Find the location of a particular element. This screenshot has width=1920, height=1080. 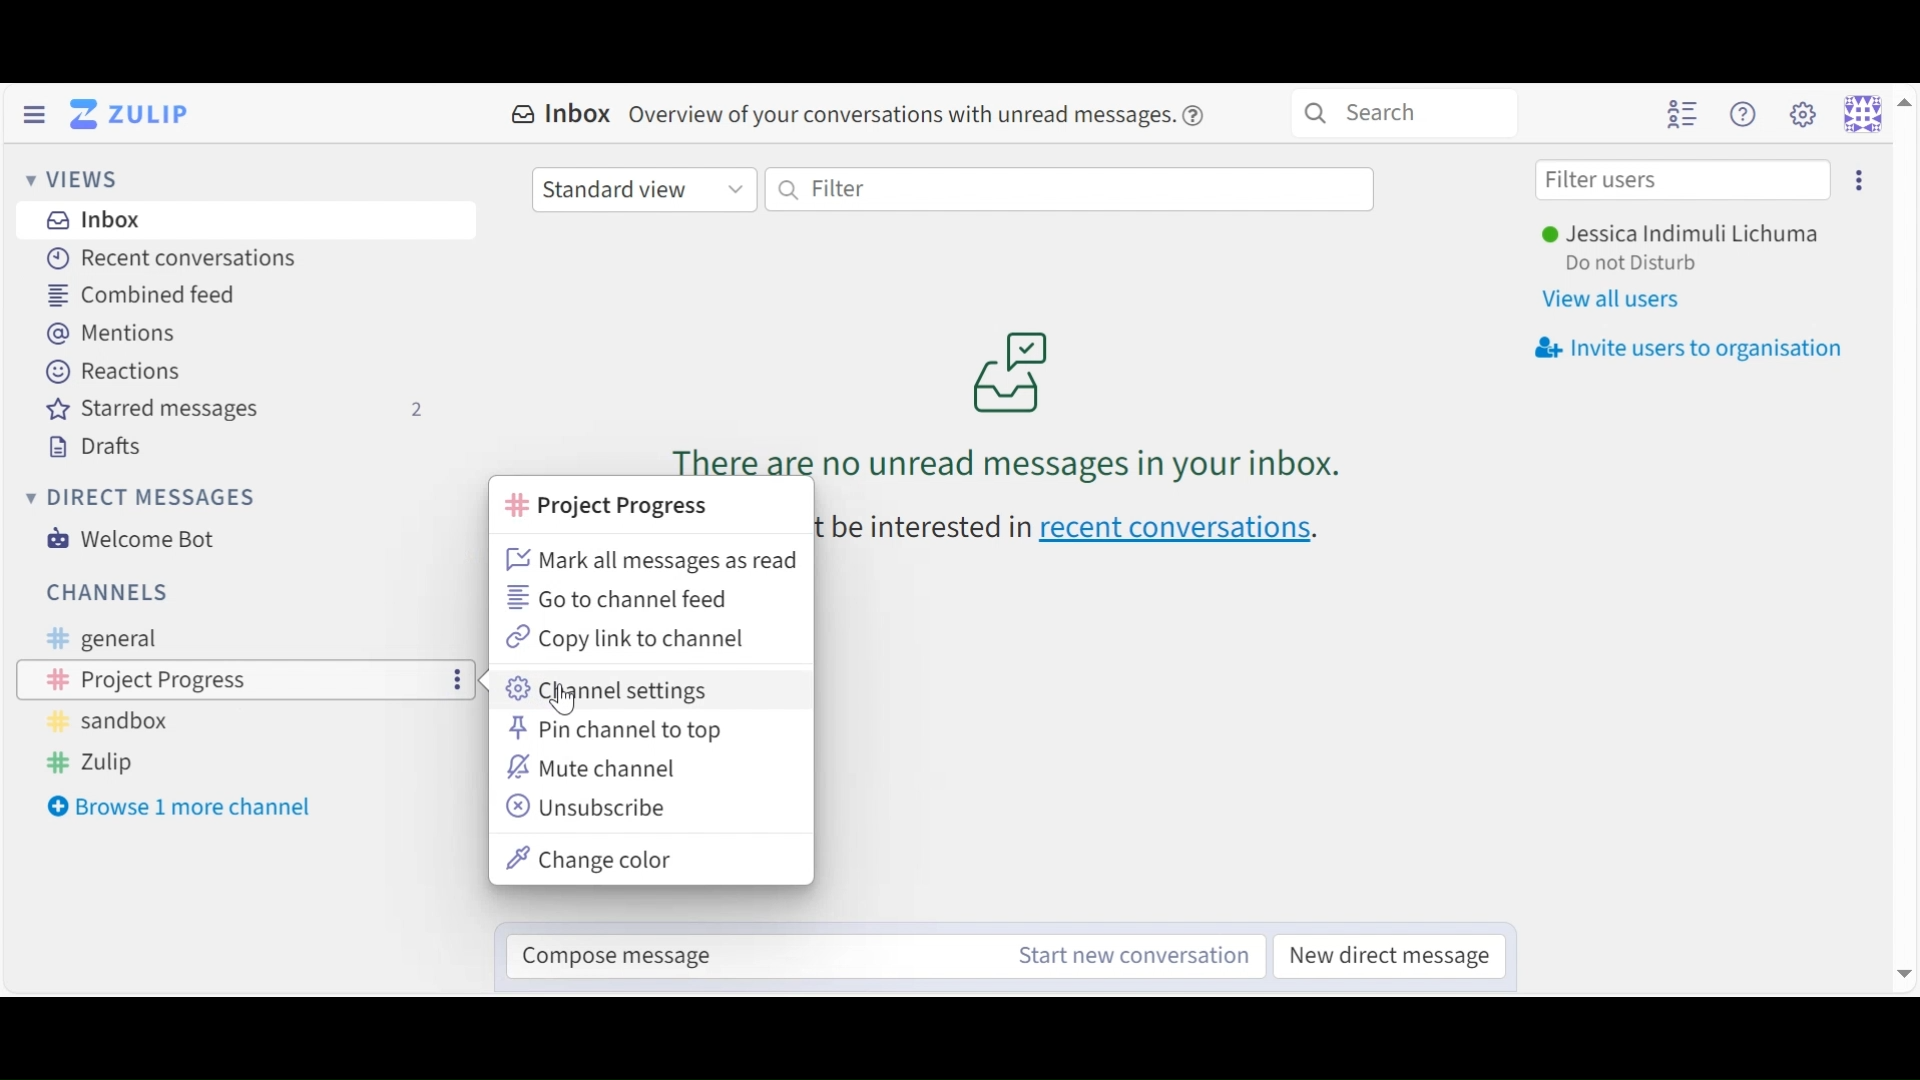

Personal menu is located at coordinates (1876, 113).